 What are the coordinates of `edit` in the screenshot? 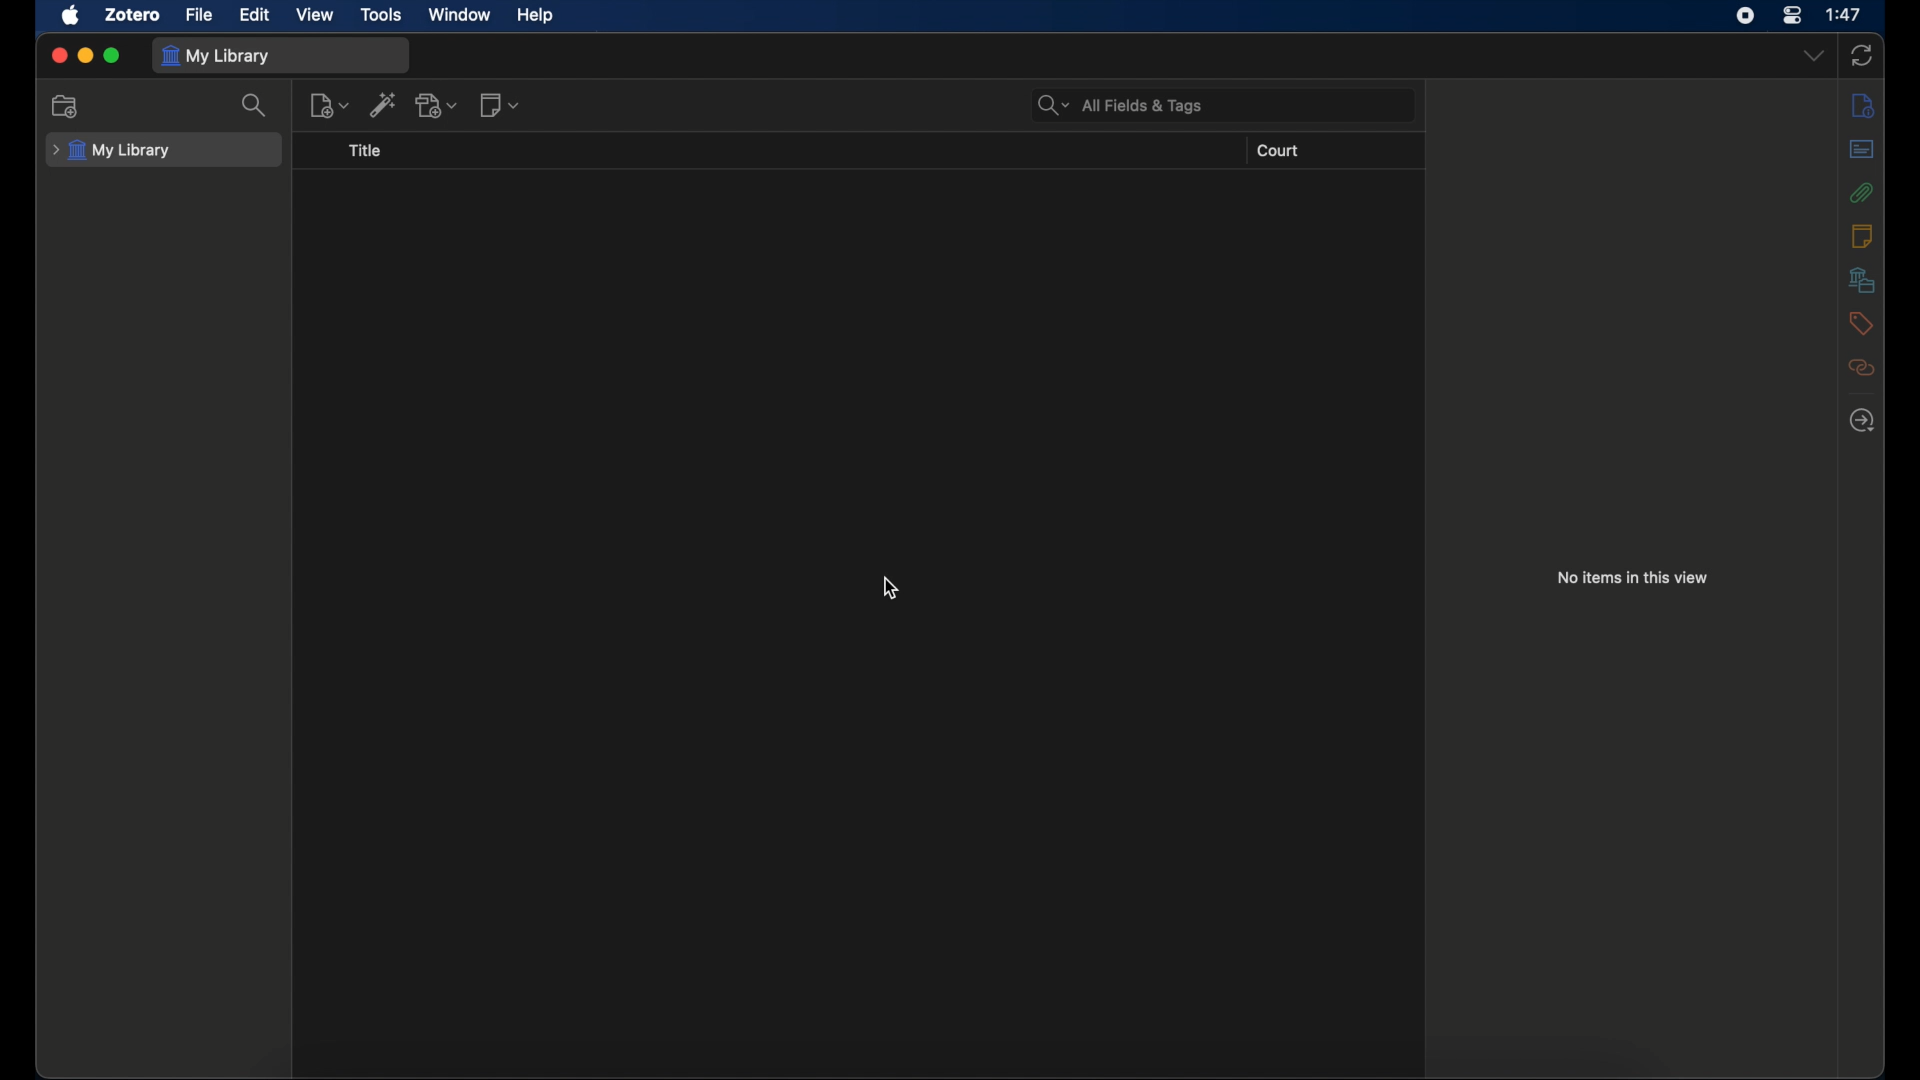 It's located at (254, 15).